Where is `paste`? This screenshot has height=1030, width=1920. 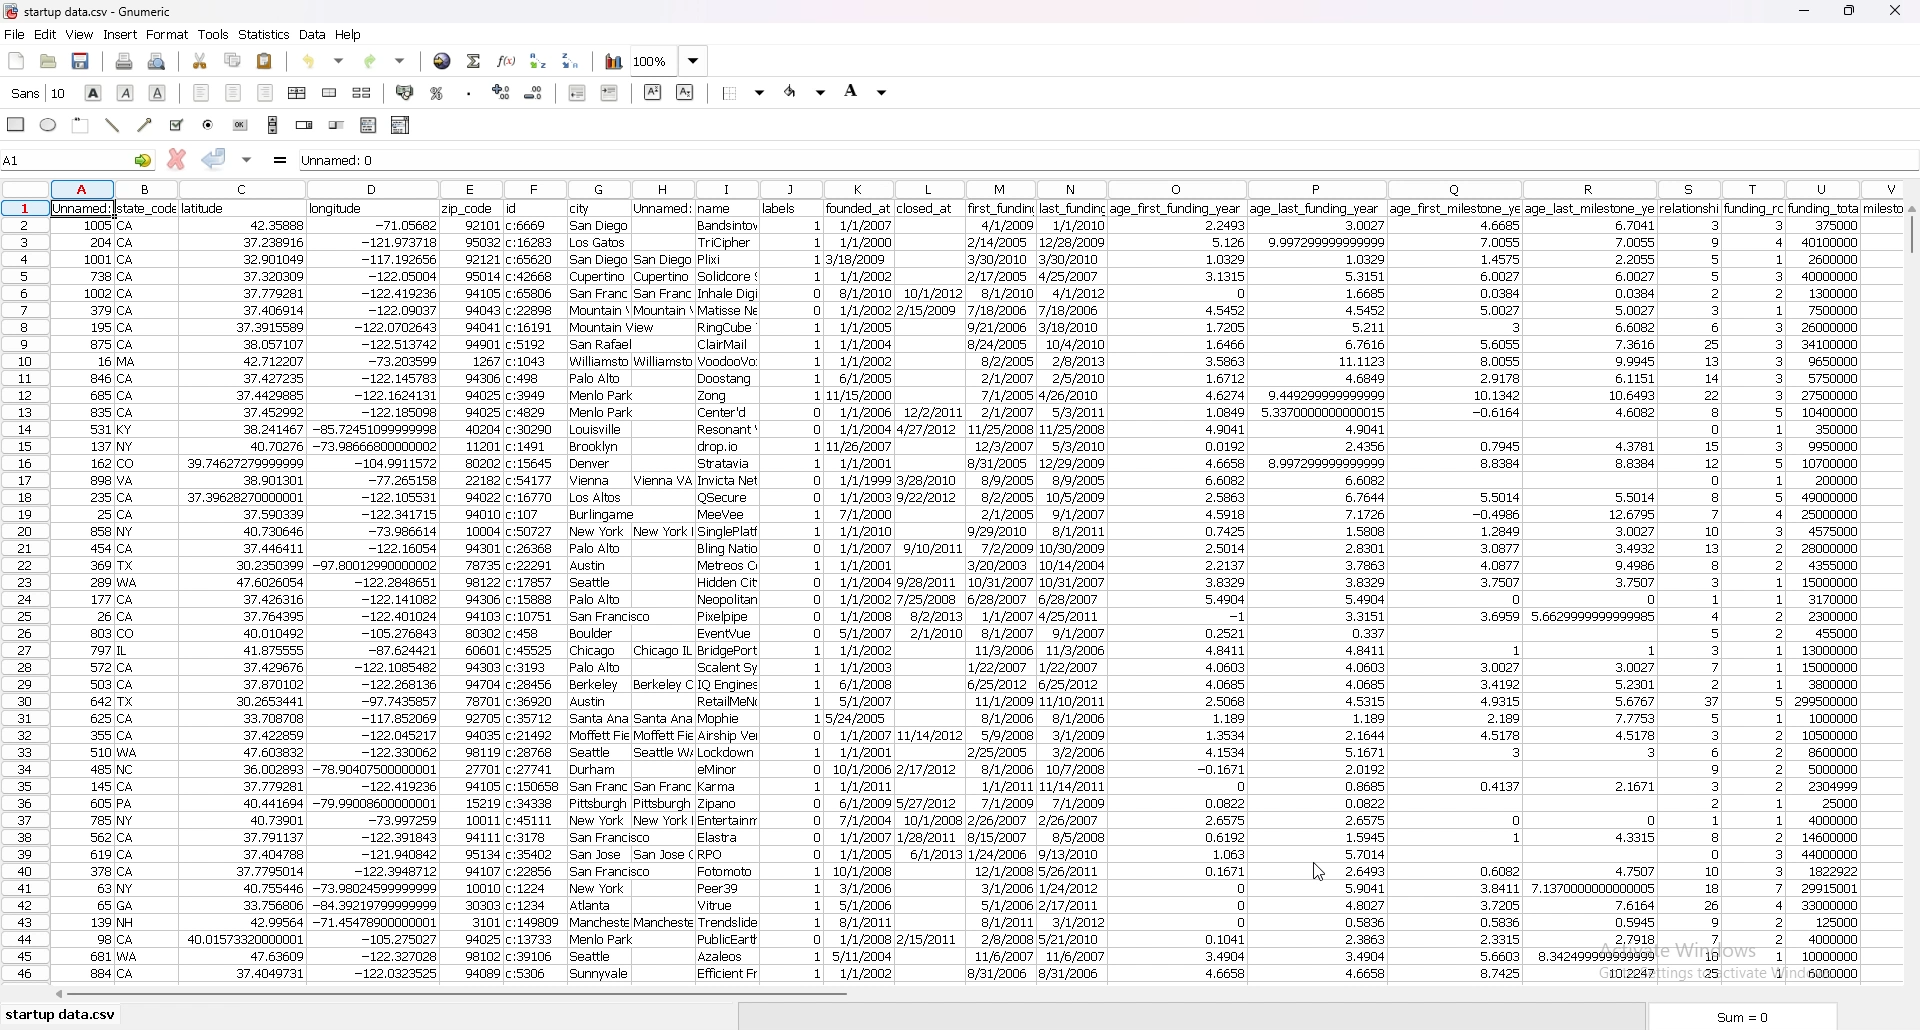 paste is located at coordinates (265, 60).